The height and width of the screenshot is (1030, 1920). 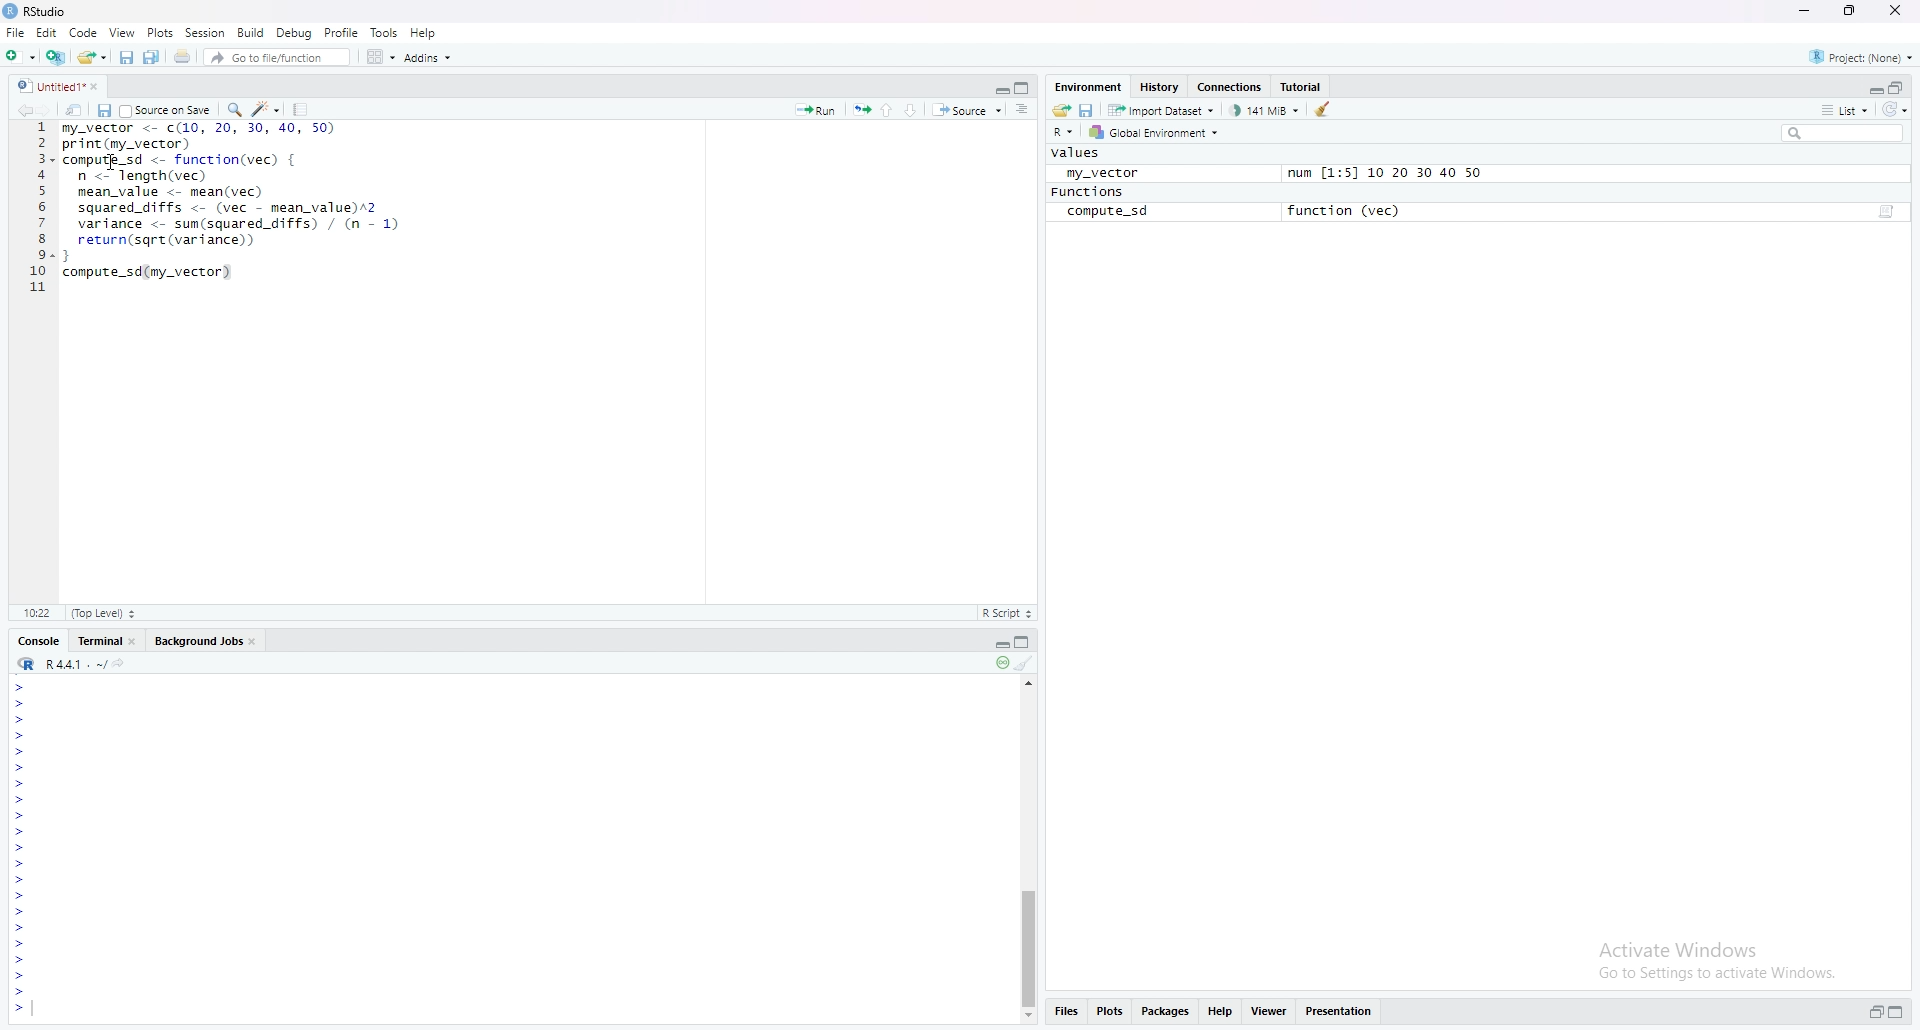 I want to click on Activate Windows
Go to Settings to activate Windows., so click(x=1720, y=958).